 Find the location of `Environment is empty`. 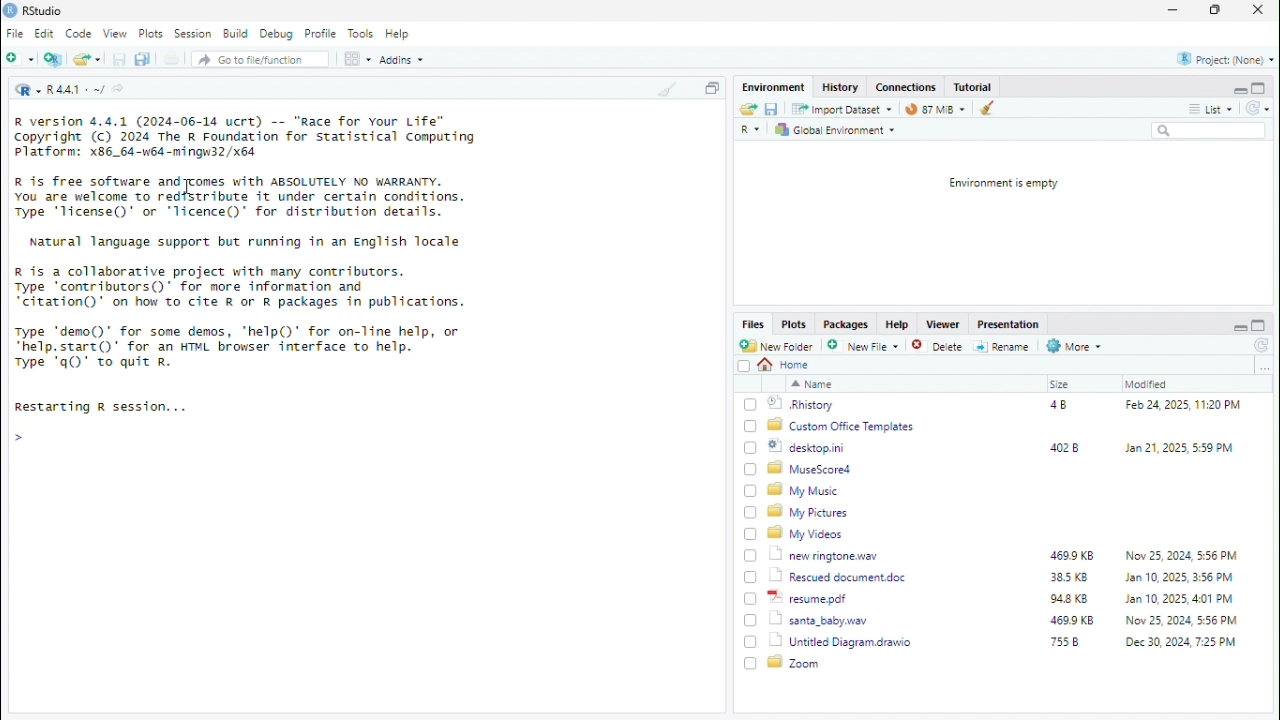

Environment is empty is located at coordinates (1003, 184).